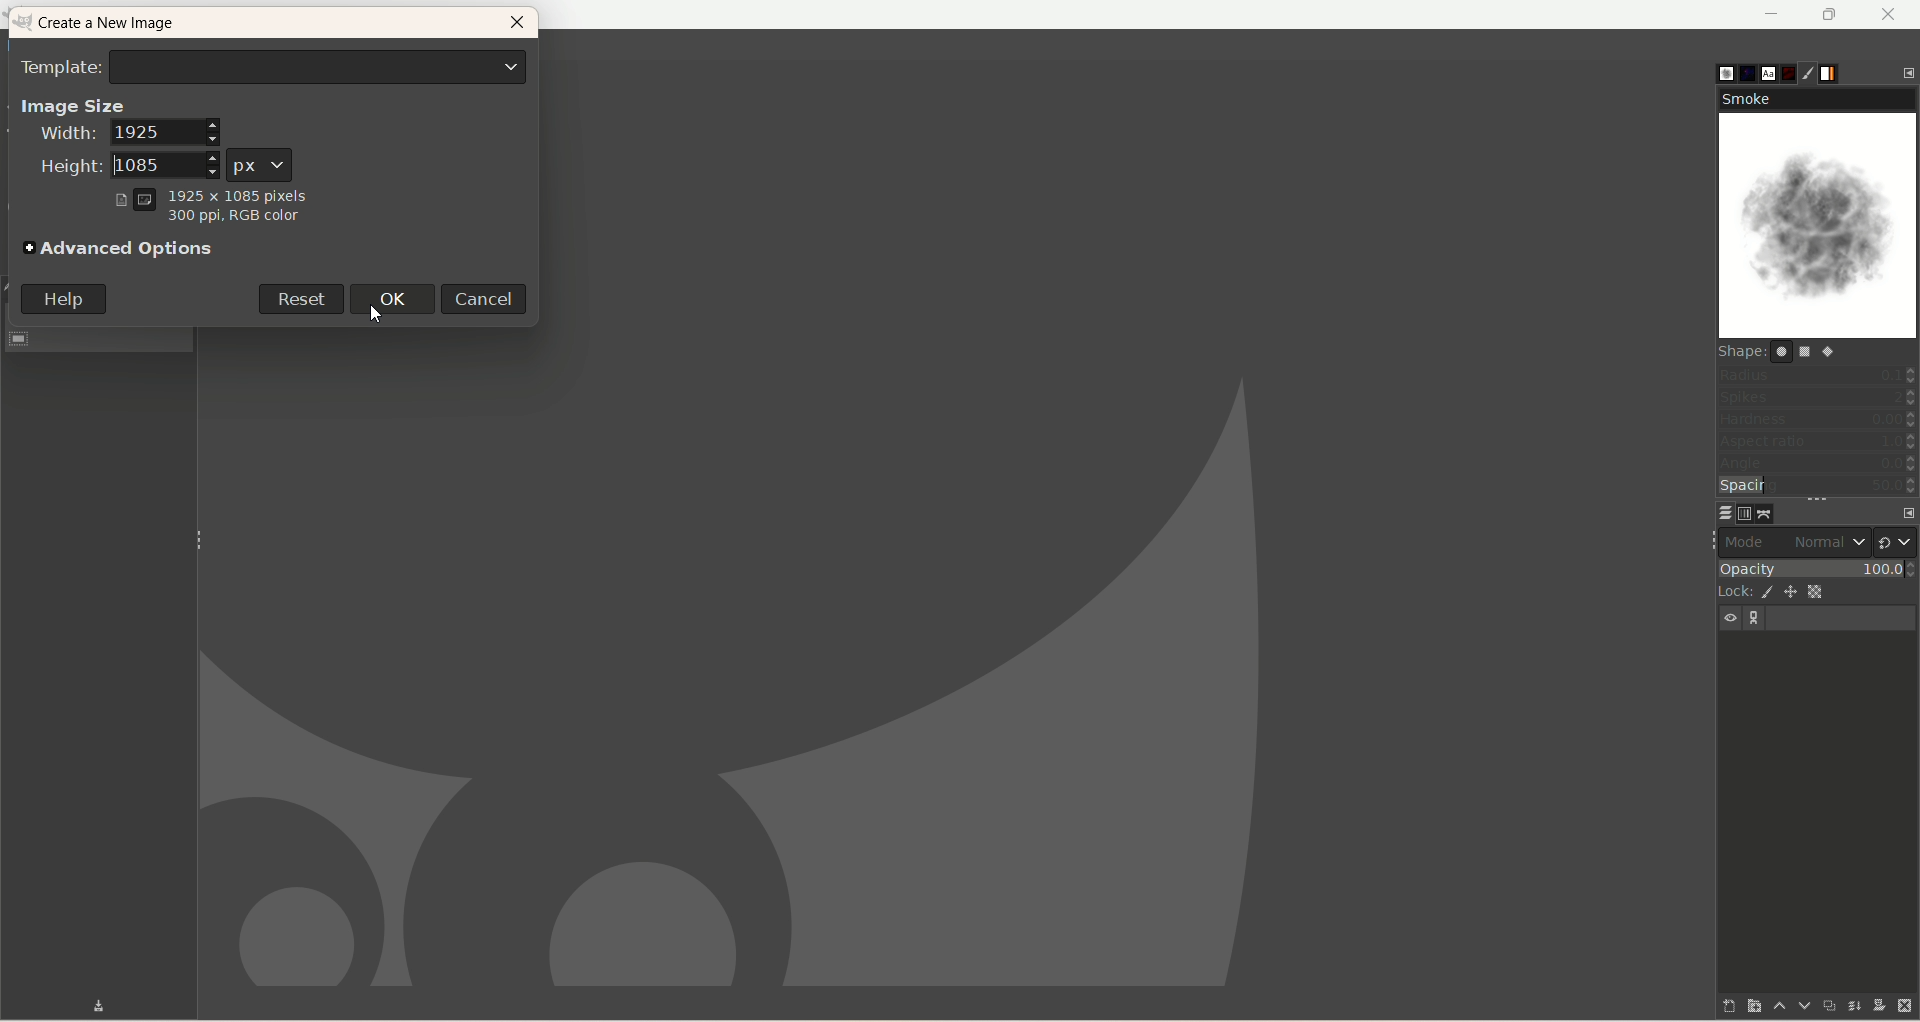 The width and height of the screenshot is (1920, 1022). What do you see at coordinates (1818, 374) in the screenshot?
I see `radius` at bounding box center [1818, 374].